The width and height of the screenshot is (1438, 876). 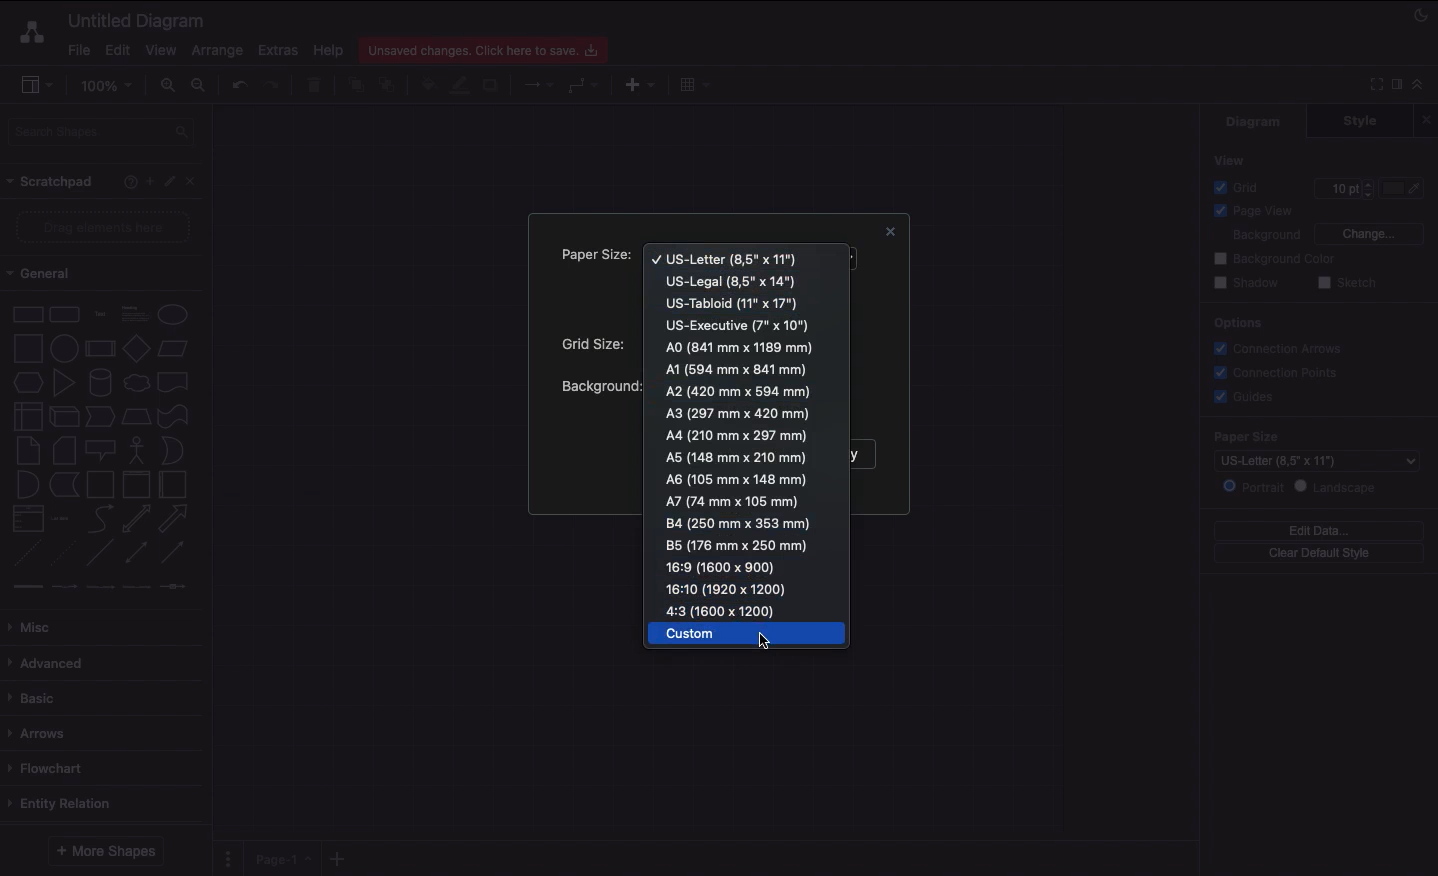 I want to click on B5, so click(x=738, y=545).